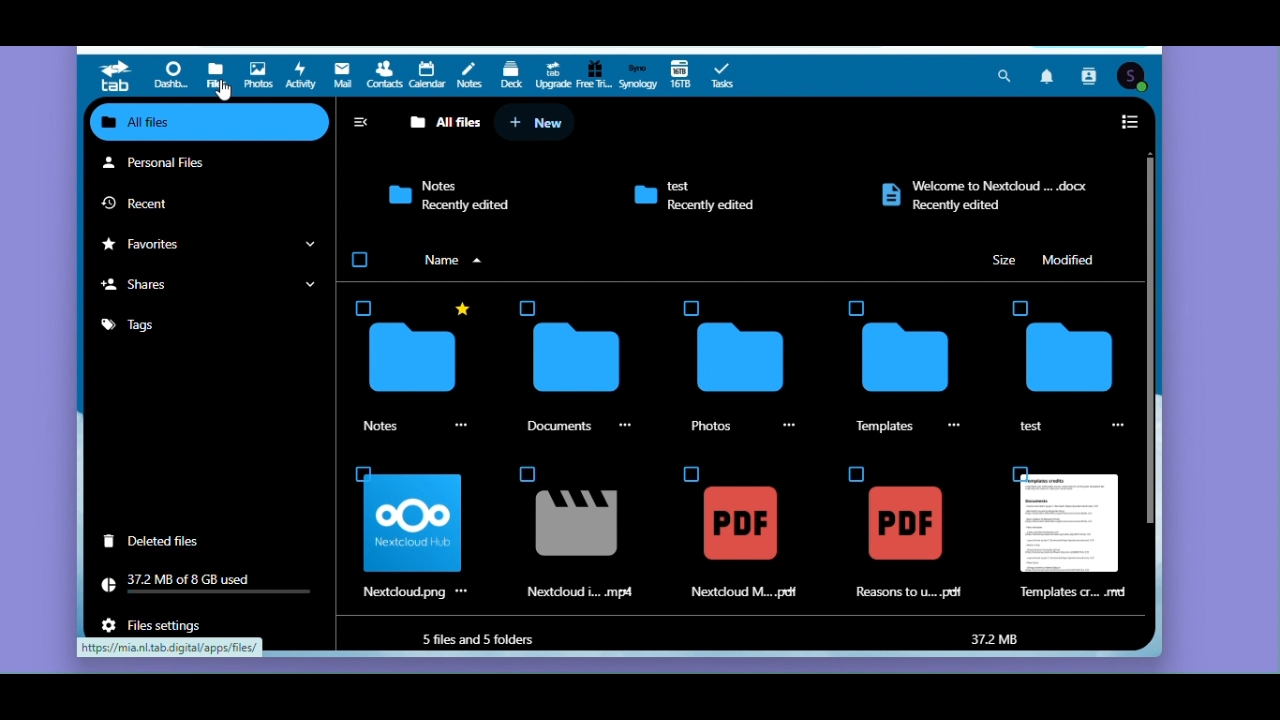  What do you see at coordinates (301, 76) in the screenshot?
I see `Activity` at bounding box center [301, 76].